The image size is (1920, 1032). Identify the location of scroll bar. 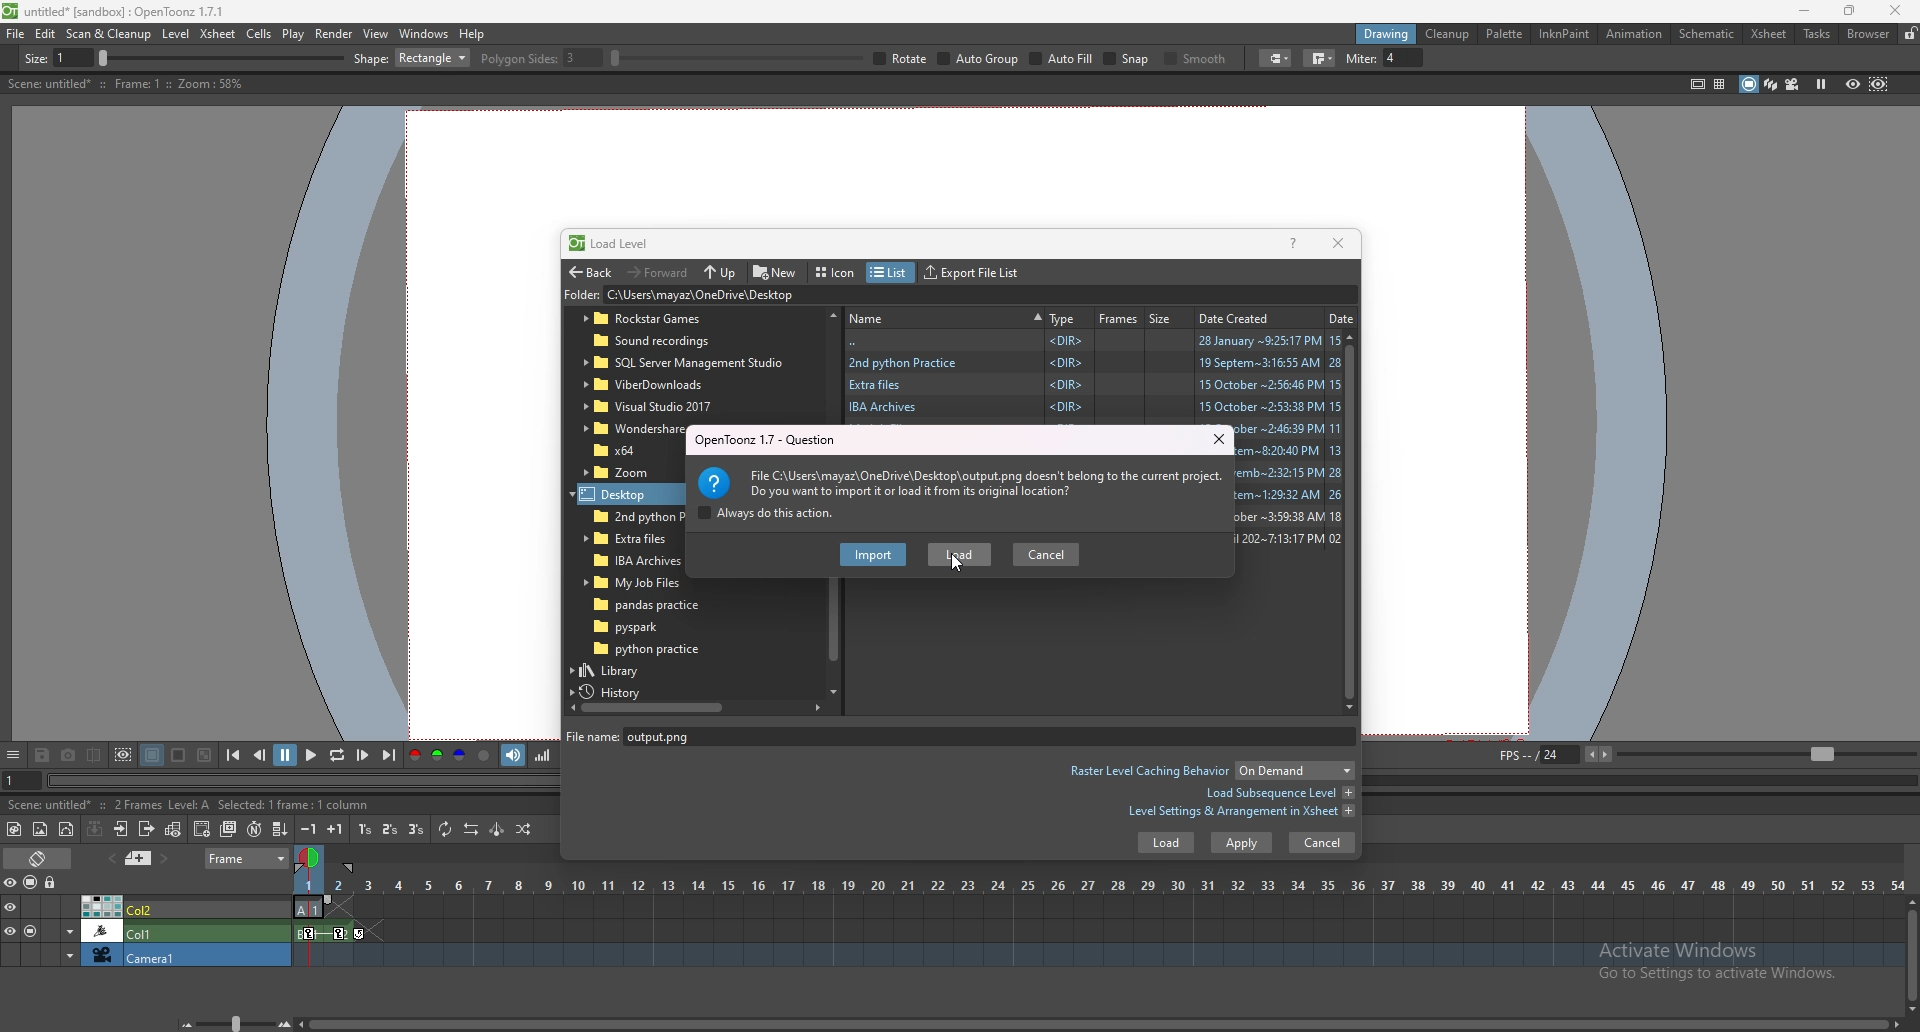
(1356, 521).